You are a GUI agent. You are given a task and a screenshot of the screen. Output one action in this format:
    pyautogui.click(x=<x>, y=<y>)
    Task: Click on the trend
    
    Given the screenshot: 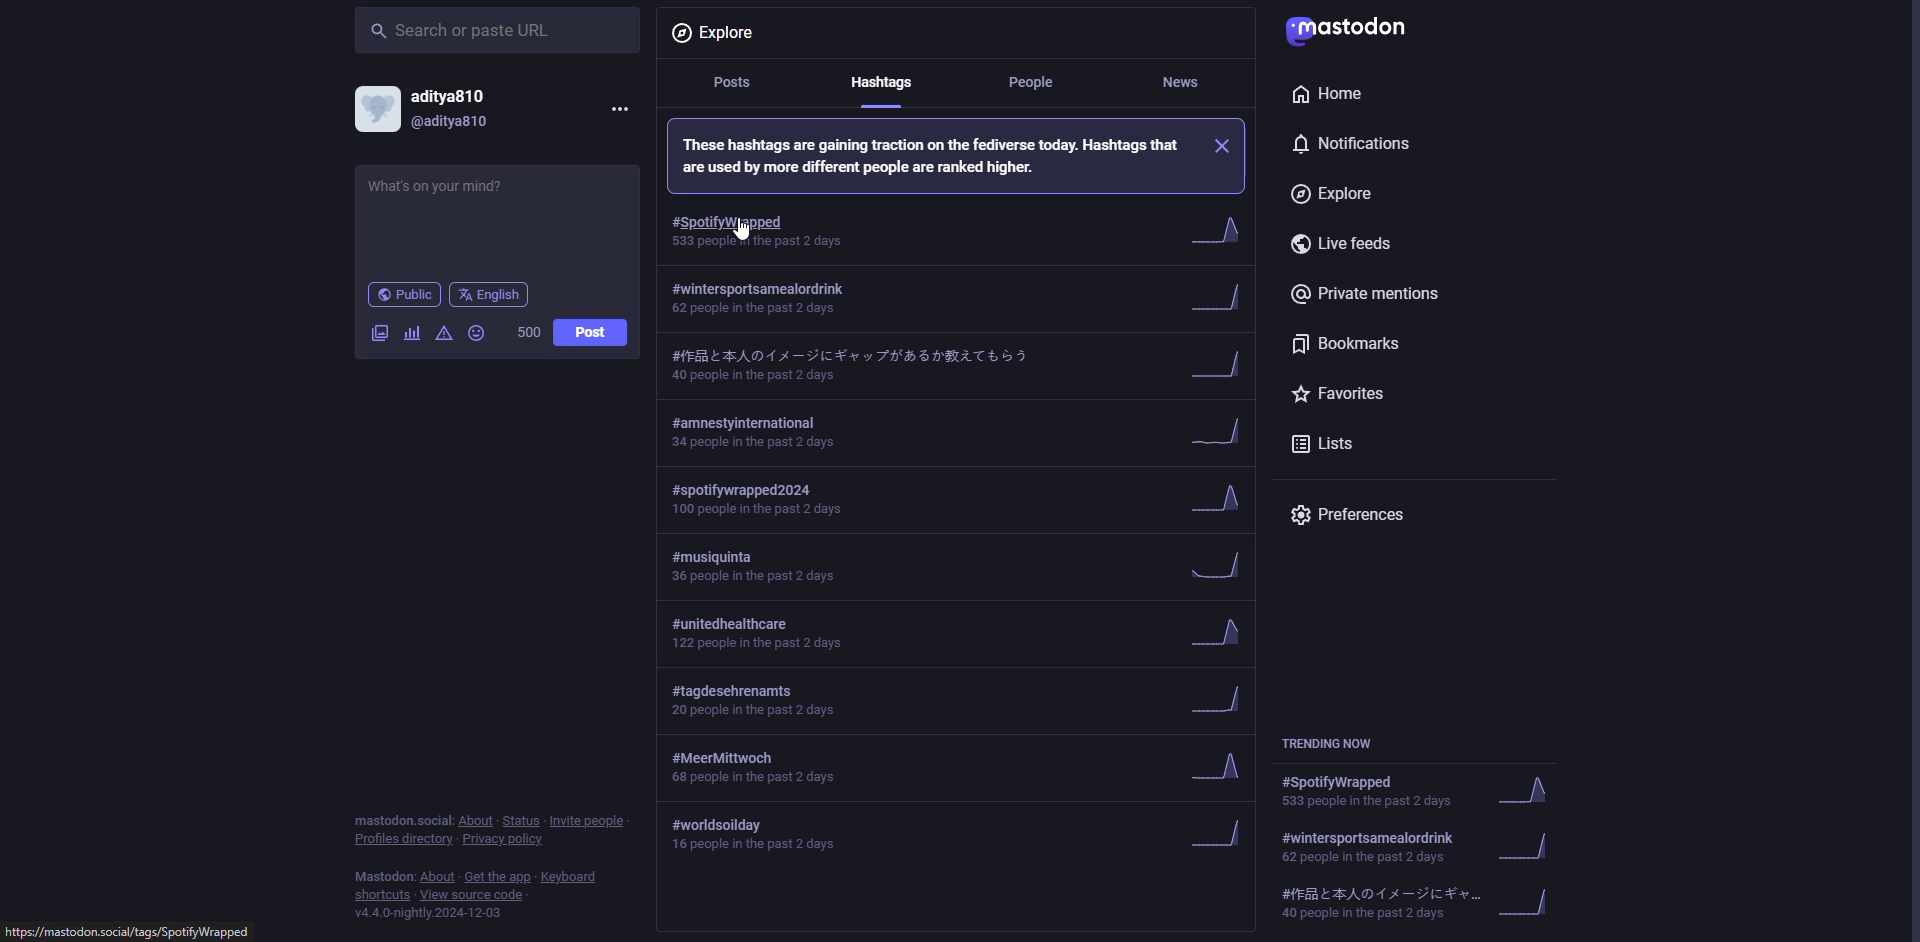 What is the action you would take?
    pyautogui.click(x=1208, y=501)
    